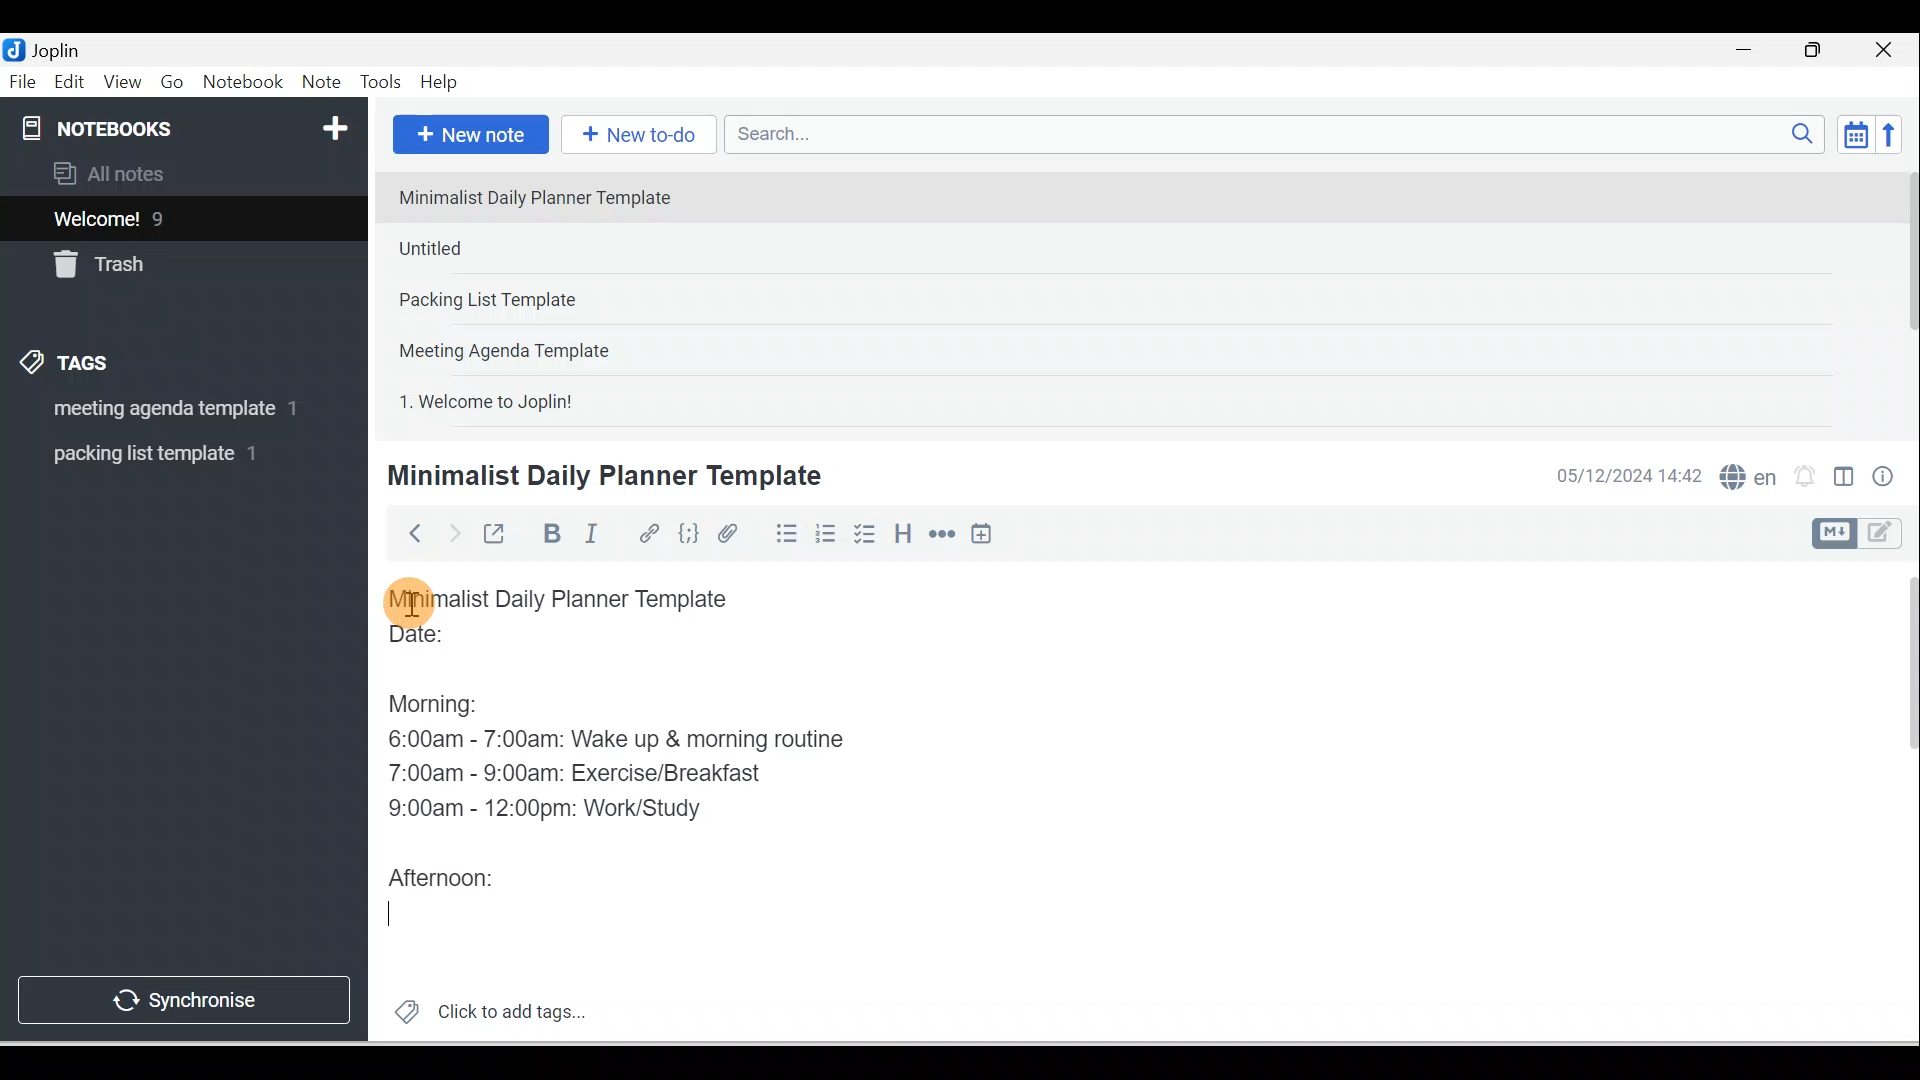  Describe the element at coordinates (1820, 51) in the screenshot. I see `Maximise` at that location.